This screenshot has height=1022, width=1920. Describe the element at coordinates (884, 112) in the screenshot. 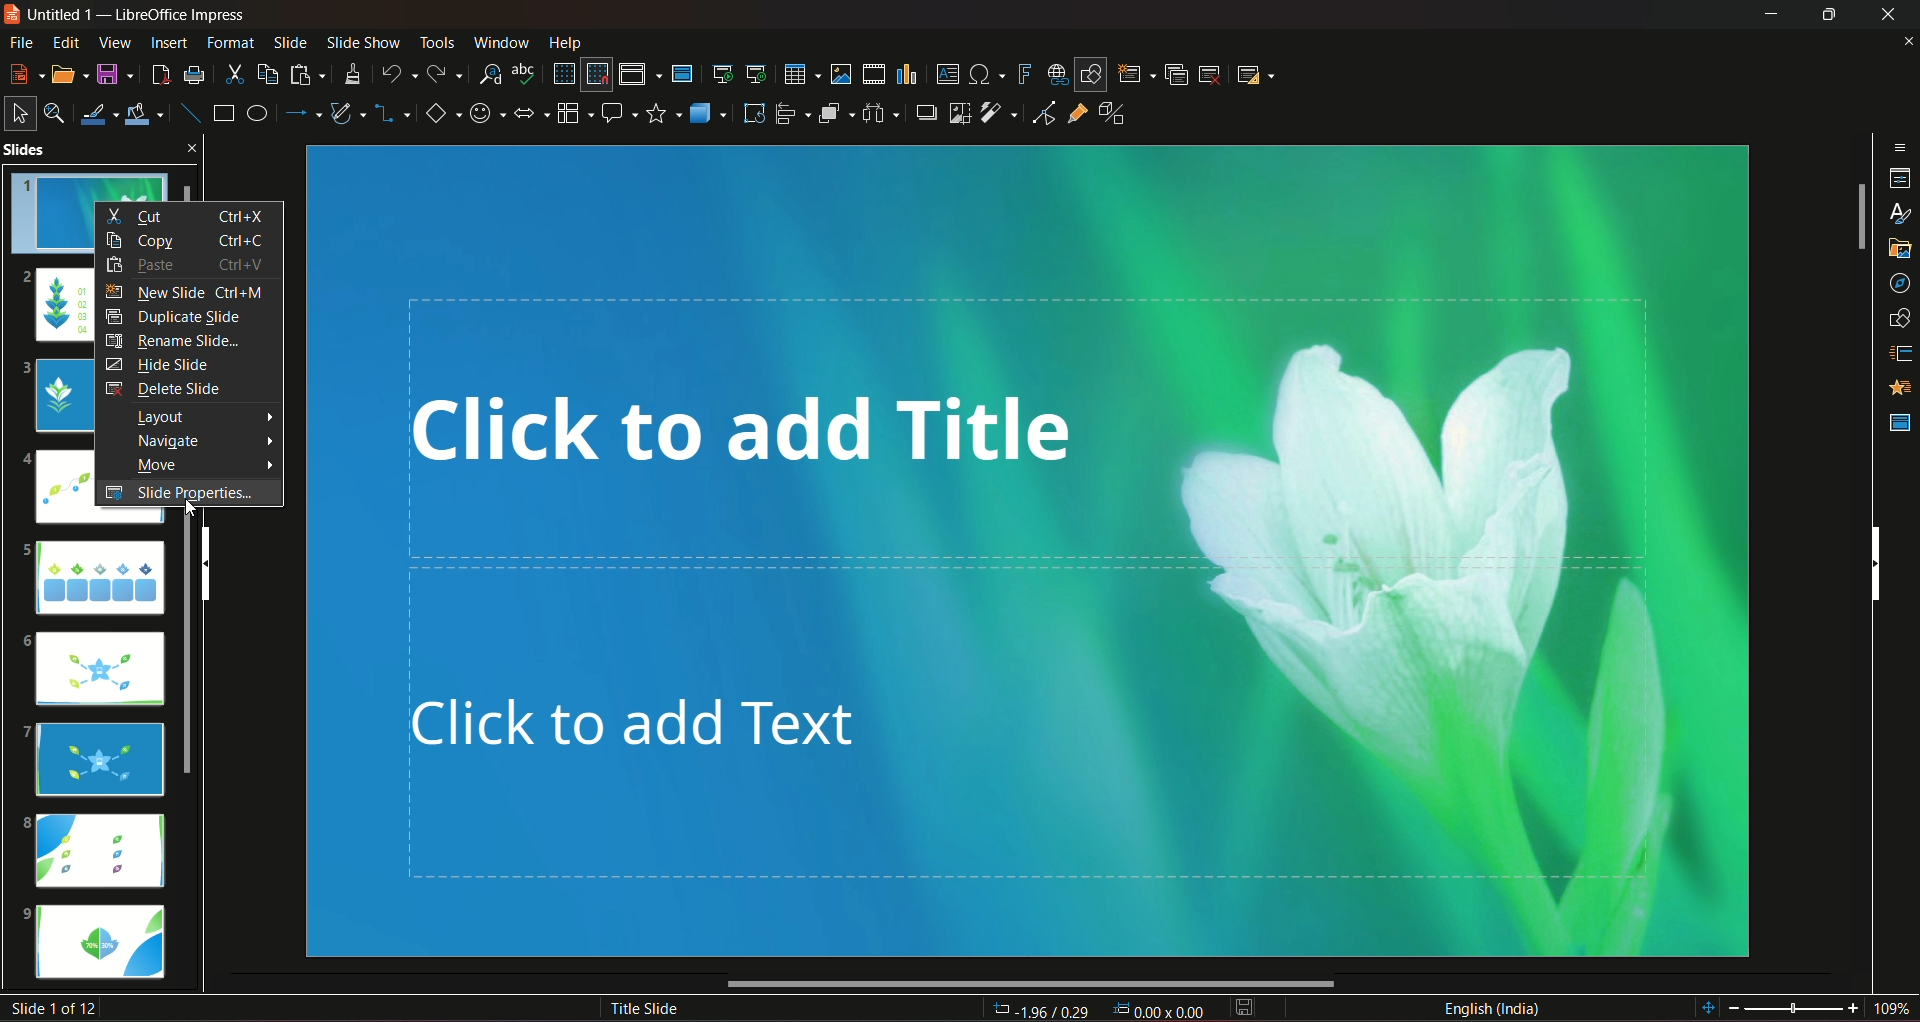

I see `select atlest 3 objects` at that location.